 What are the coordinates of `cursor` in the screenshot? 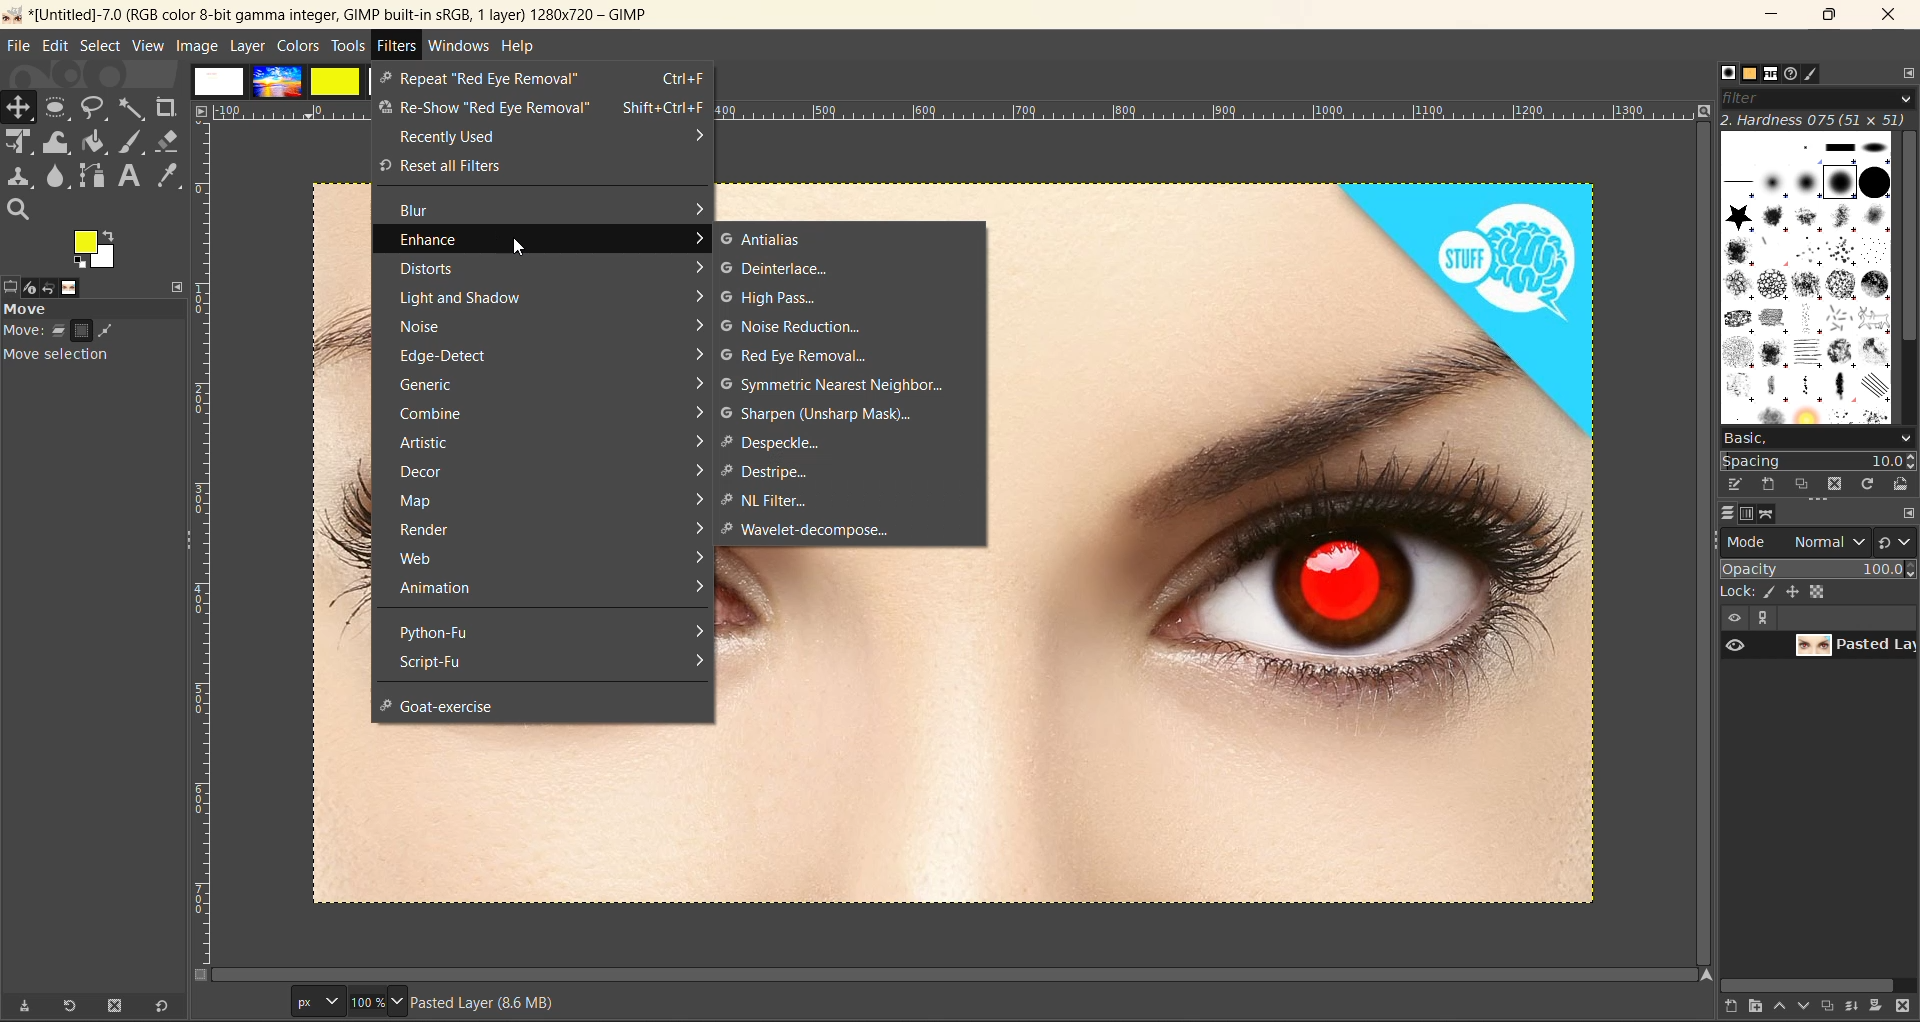 It's located at (521, 246).